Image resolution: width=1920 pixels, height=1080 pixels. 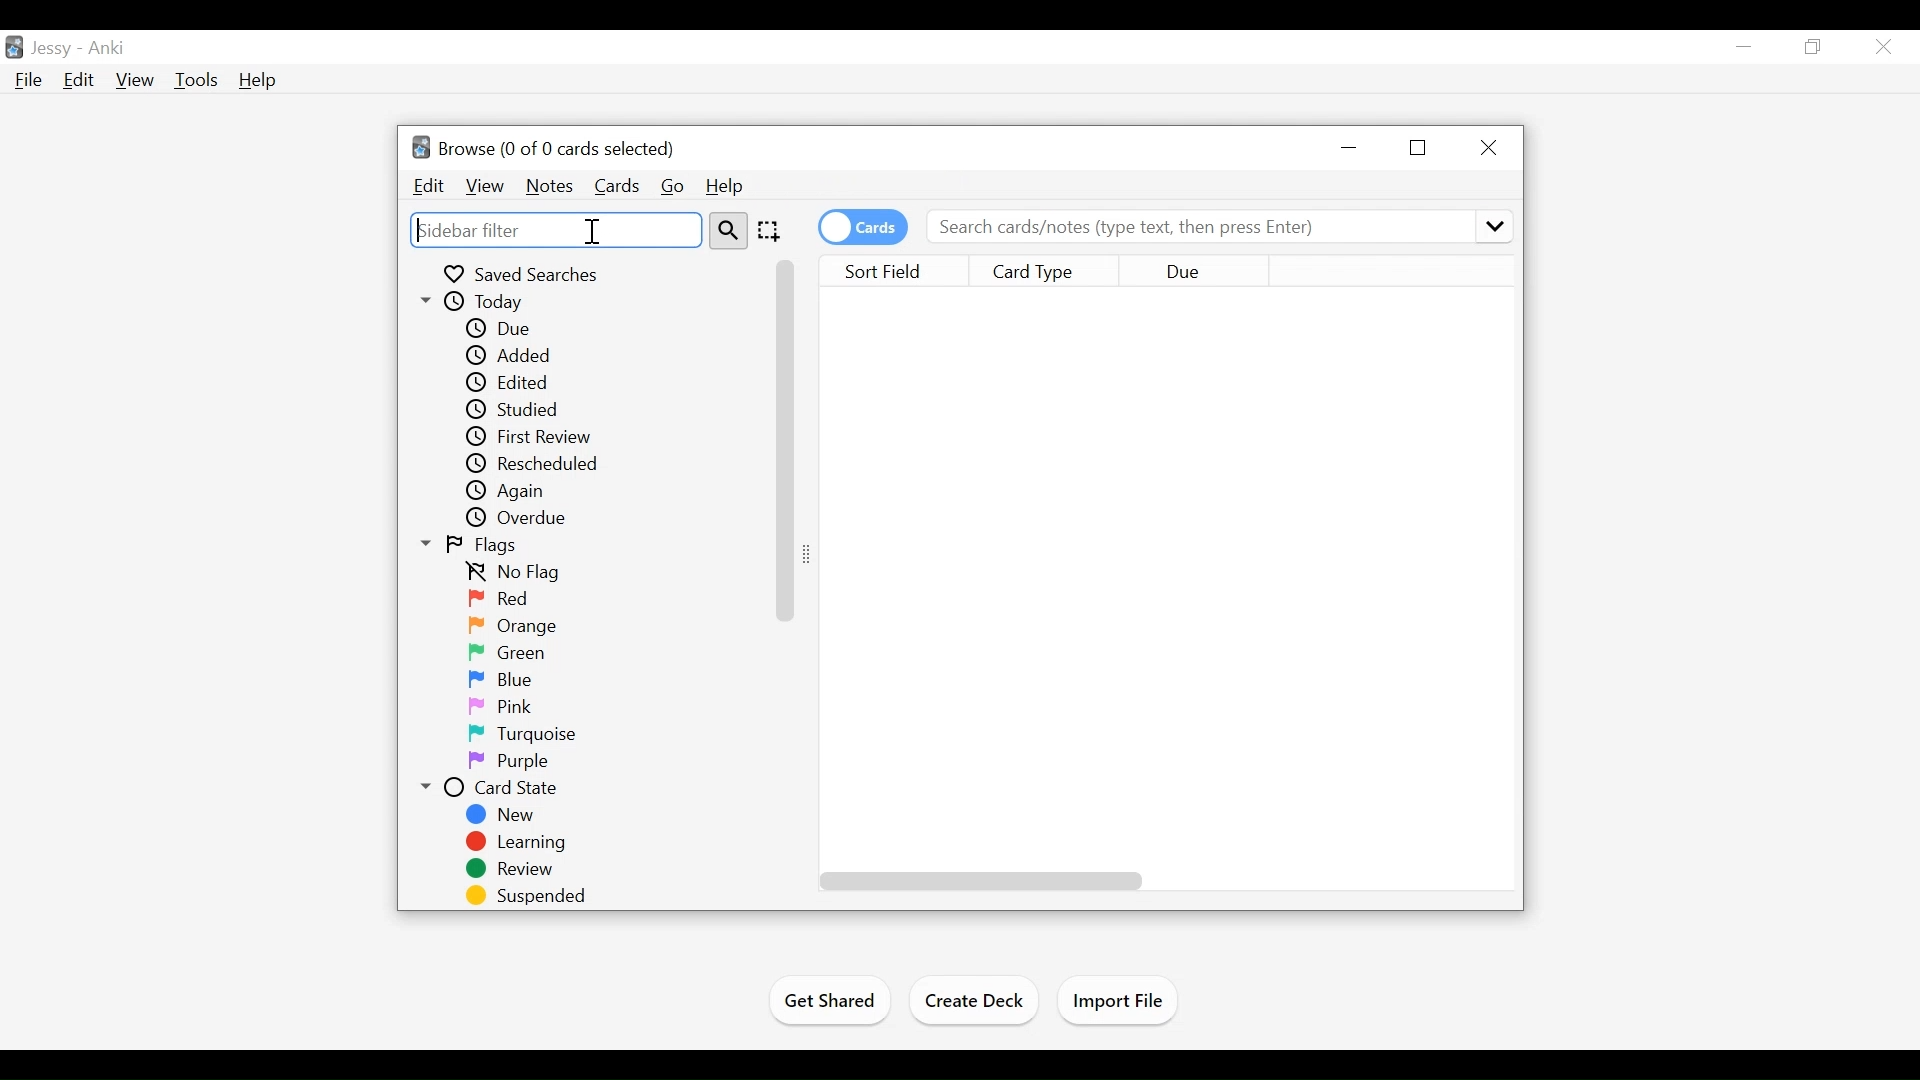 What do you see at coordinates (556, 230) in the screenshot?
I see `Sidebar Filter` at bounding box center [556, 230].